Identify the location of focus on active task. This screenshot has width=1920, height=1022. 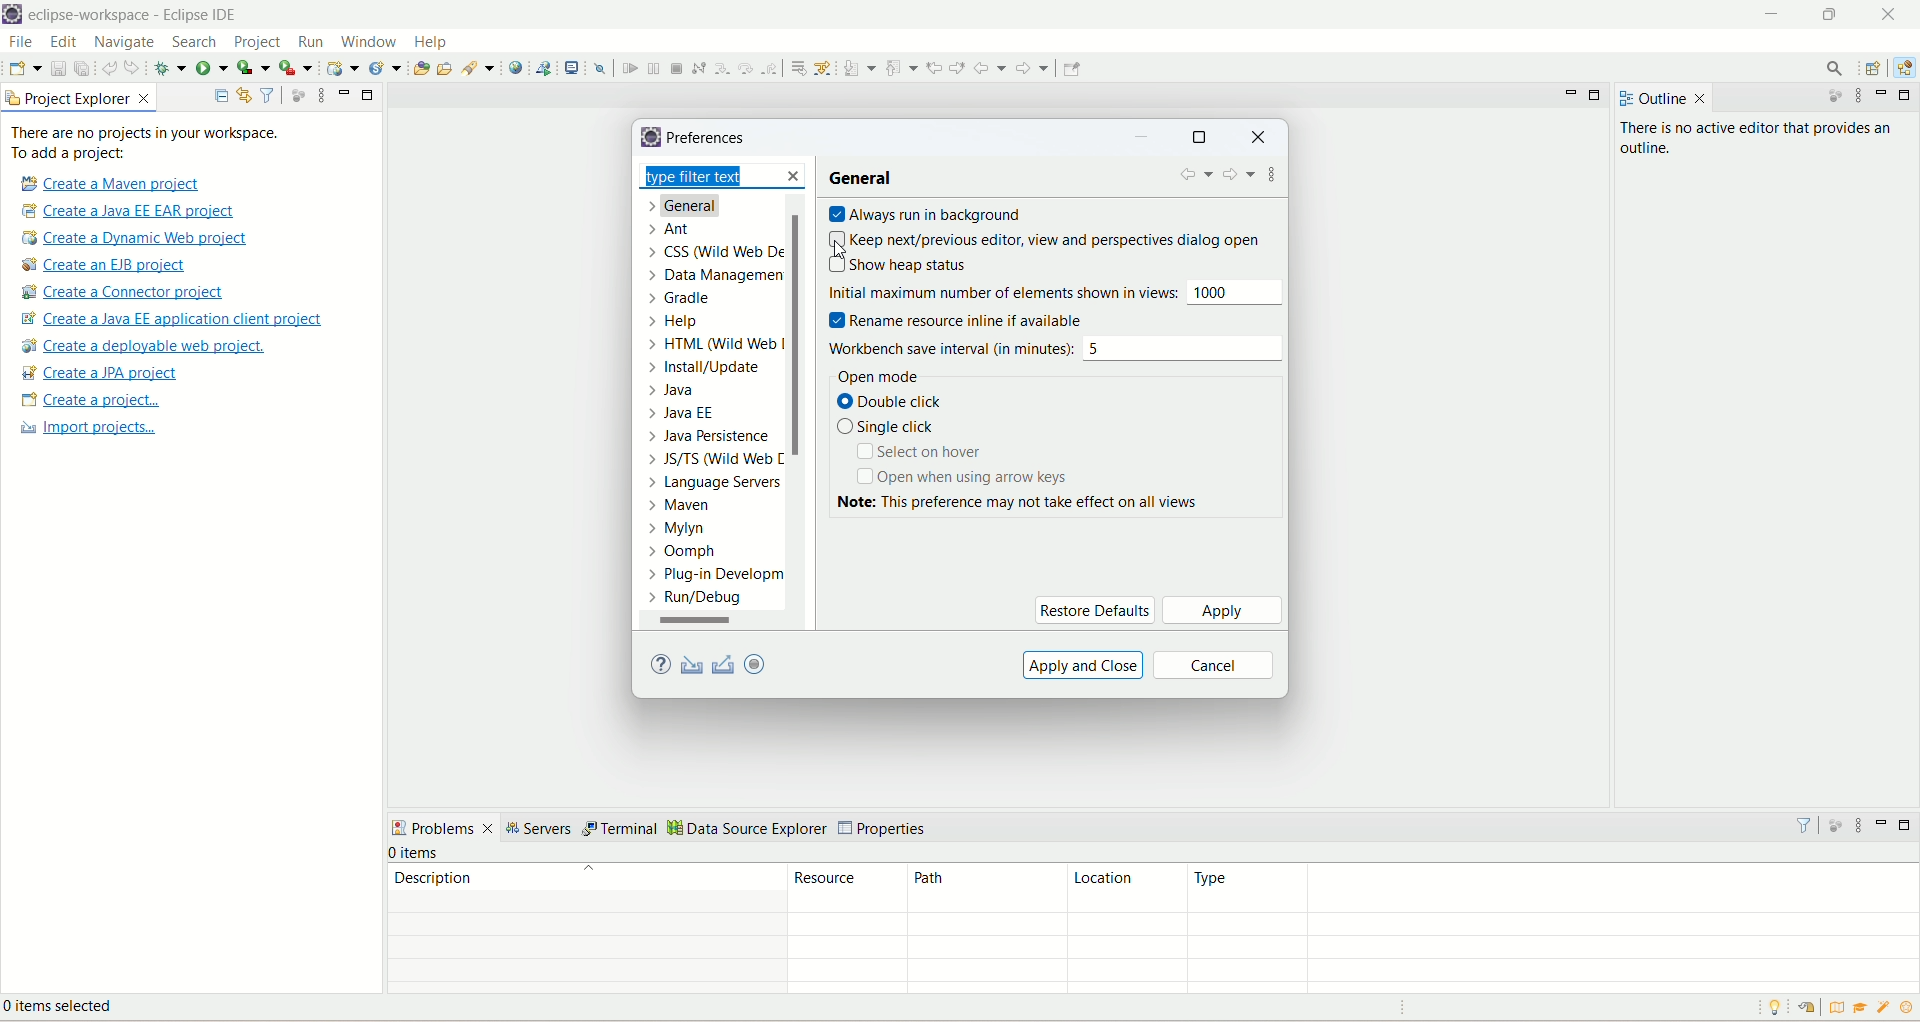
(298, 94).